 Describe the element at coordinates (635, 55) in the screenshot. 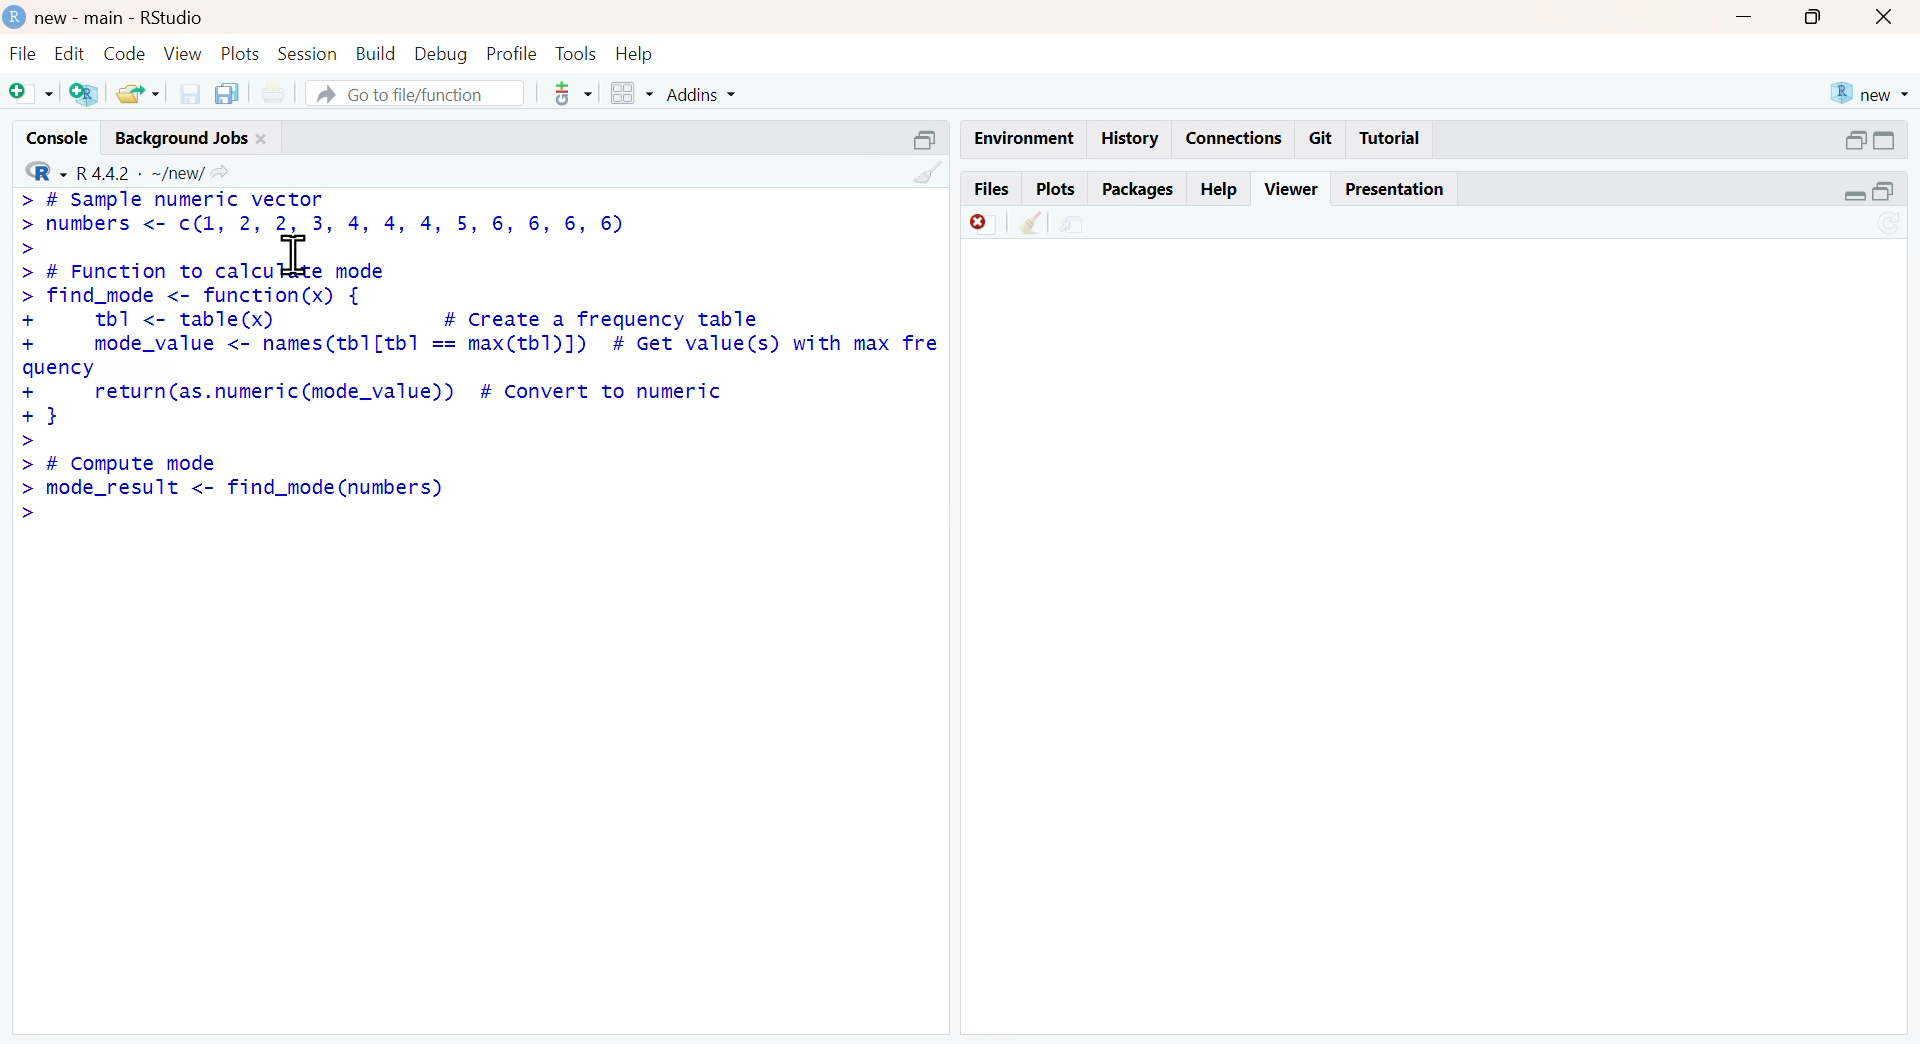

I see `help` at that location.